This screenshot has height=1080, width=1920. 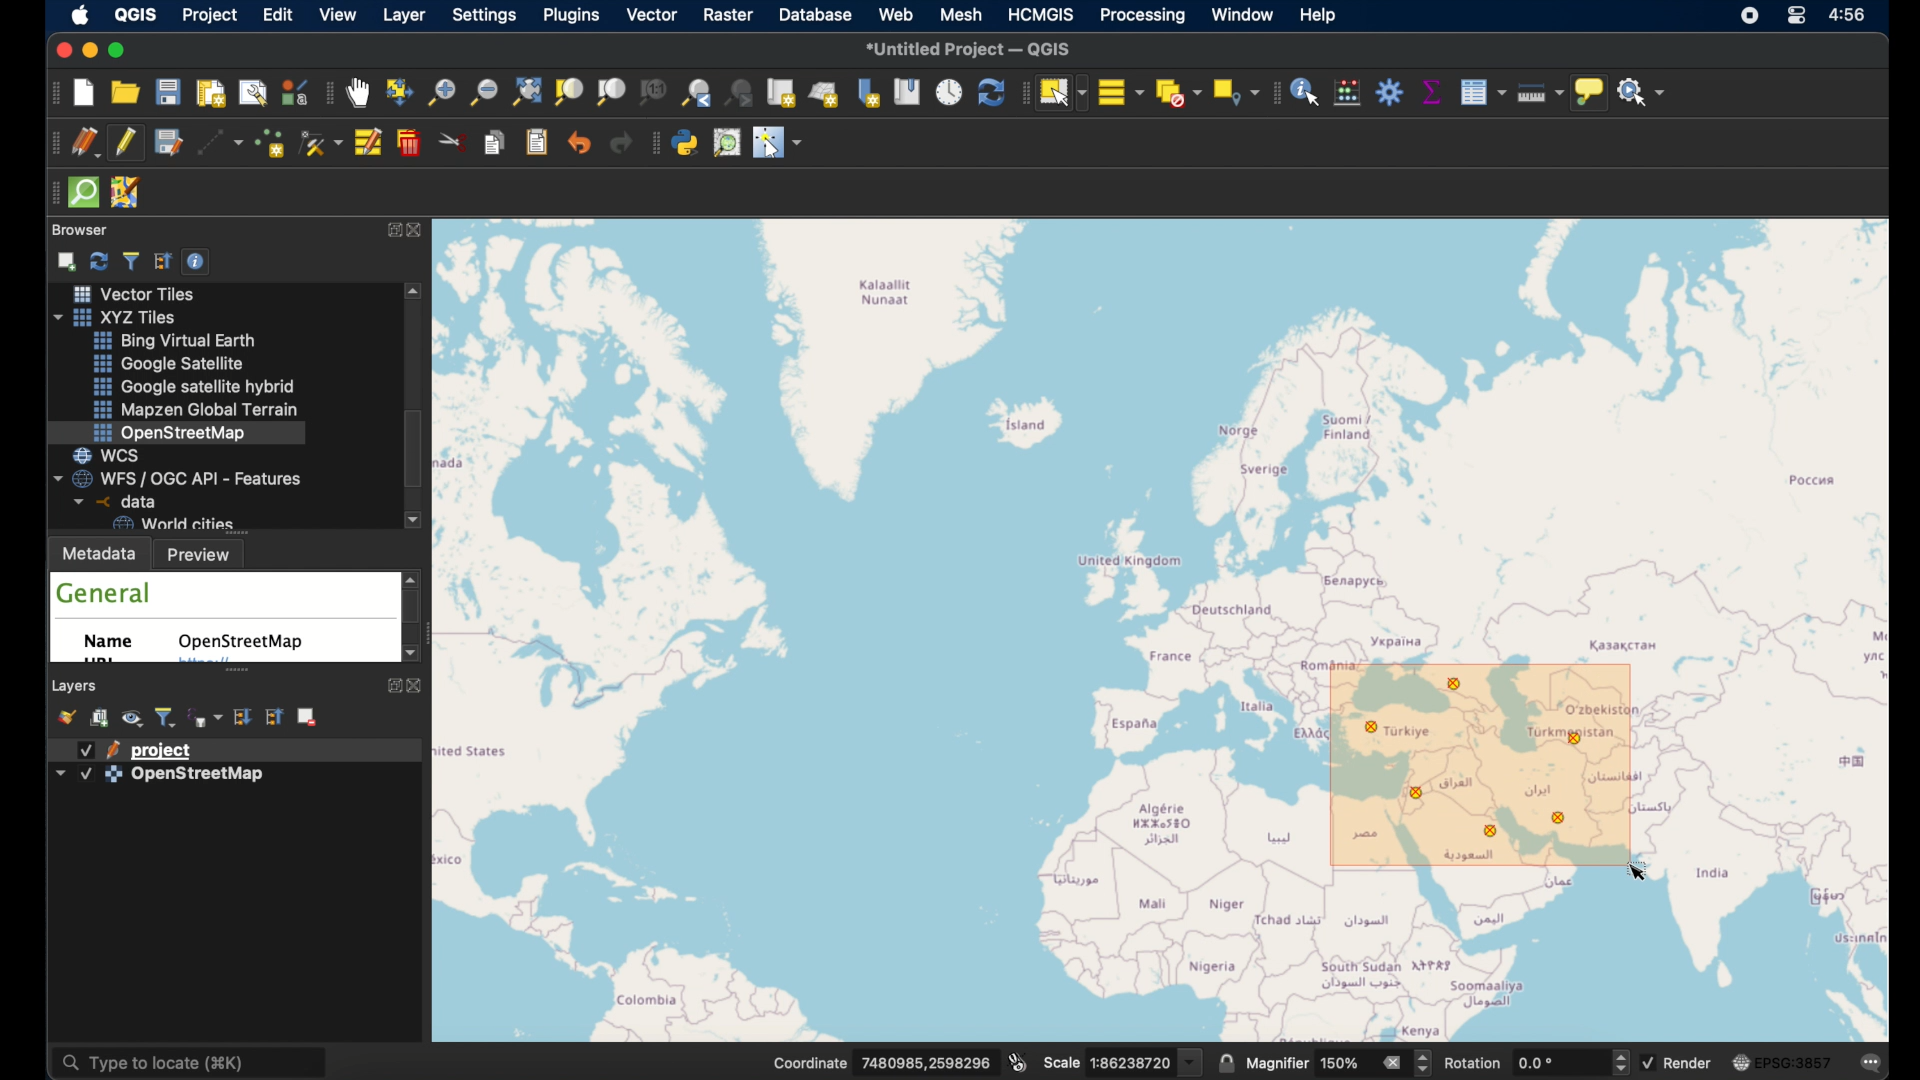 What do you see at coordinates (1799, 18) in the screenshot?
I see `control center` at bounding box center [1799, 18].